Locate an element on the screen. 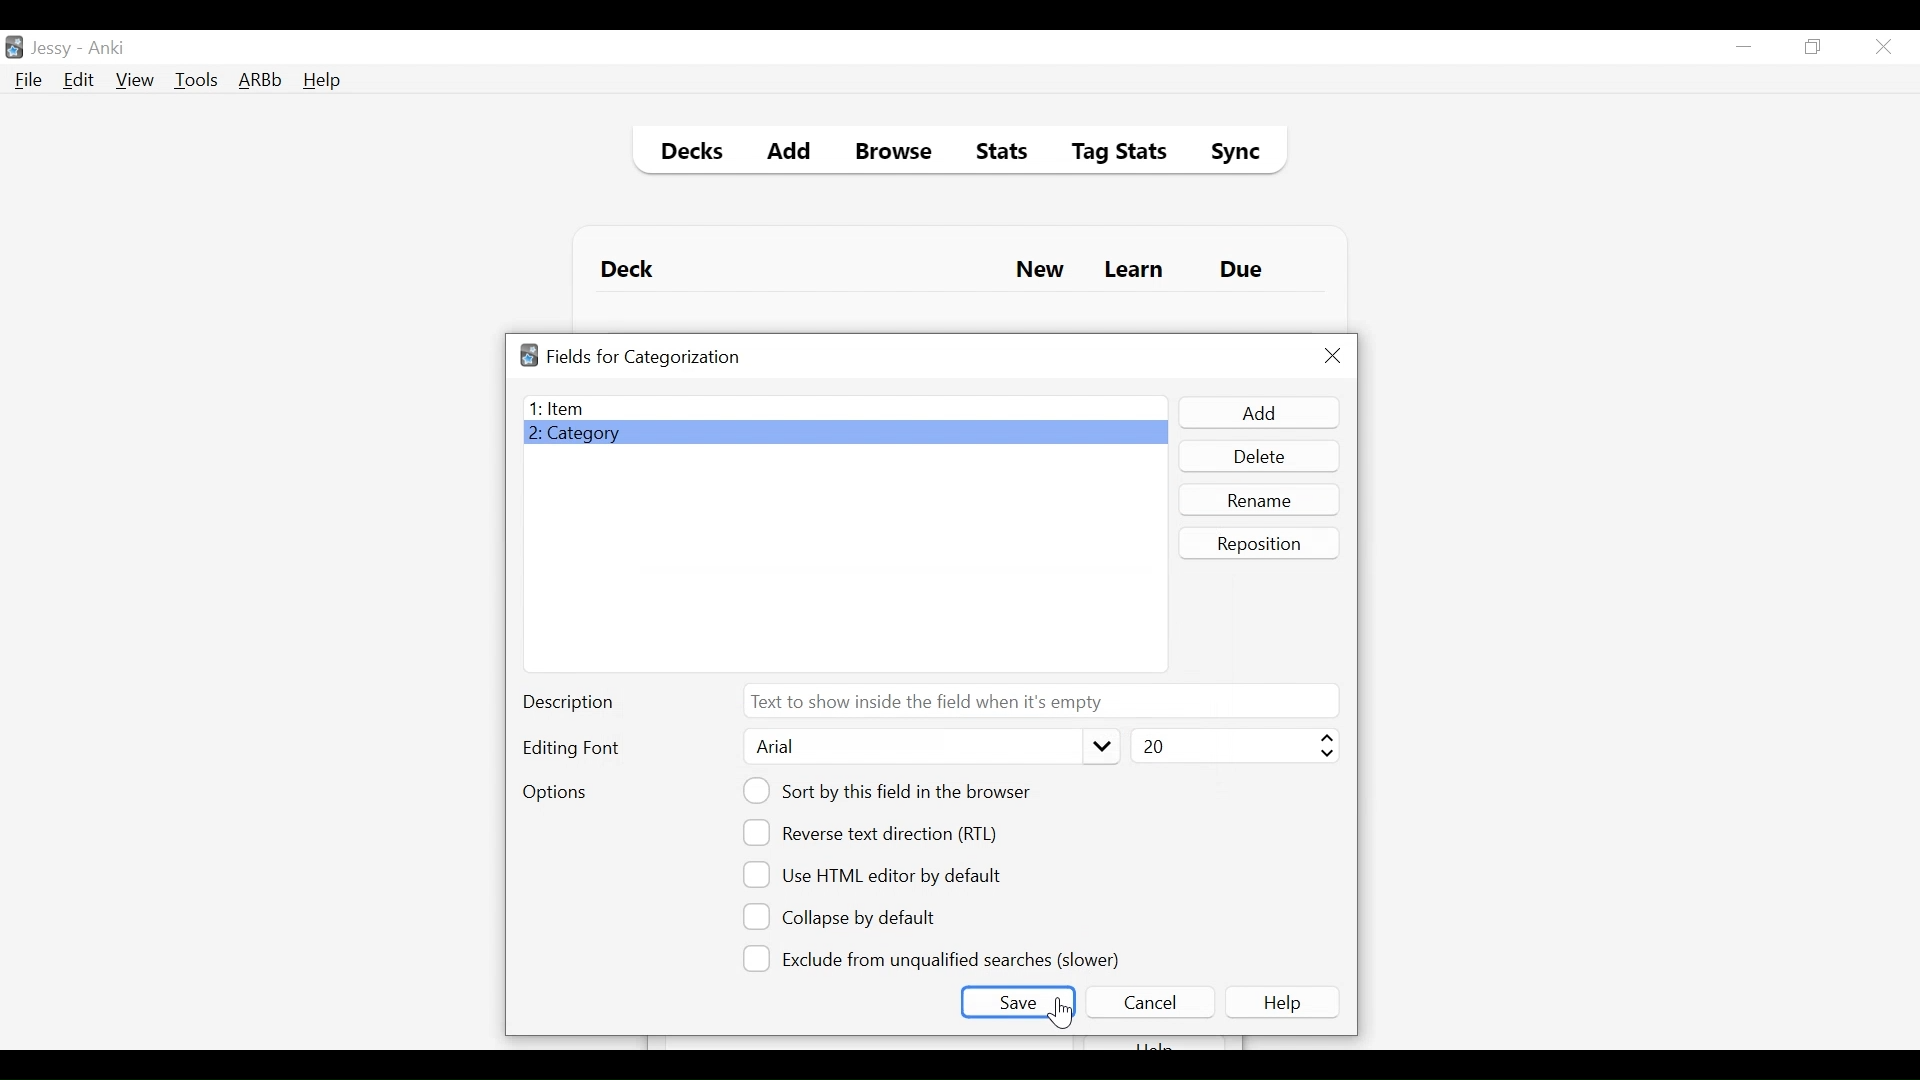 The width and height of the screenshot is (1920, 1080). Advanced Review Button bar is located at coordinates (261, 80).